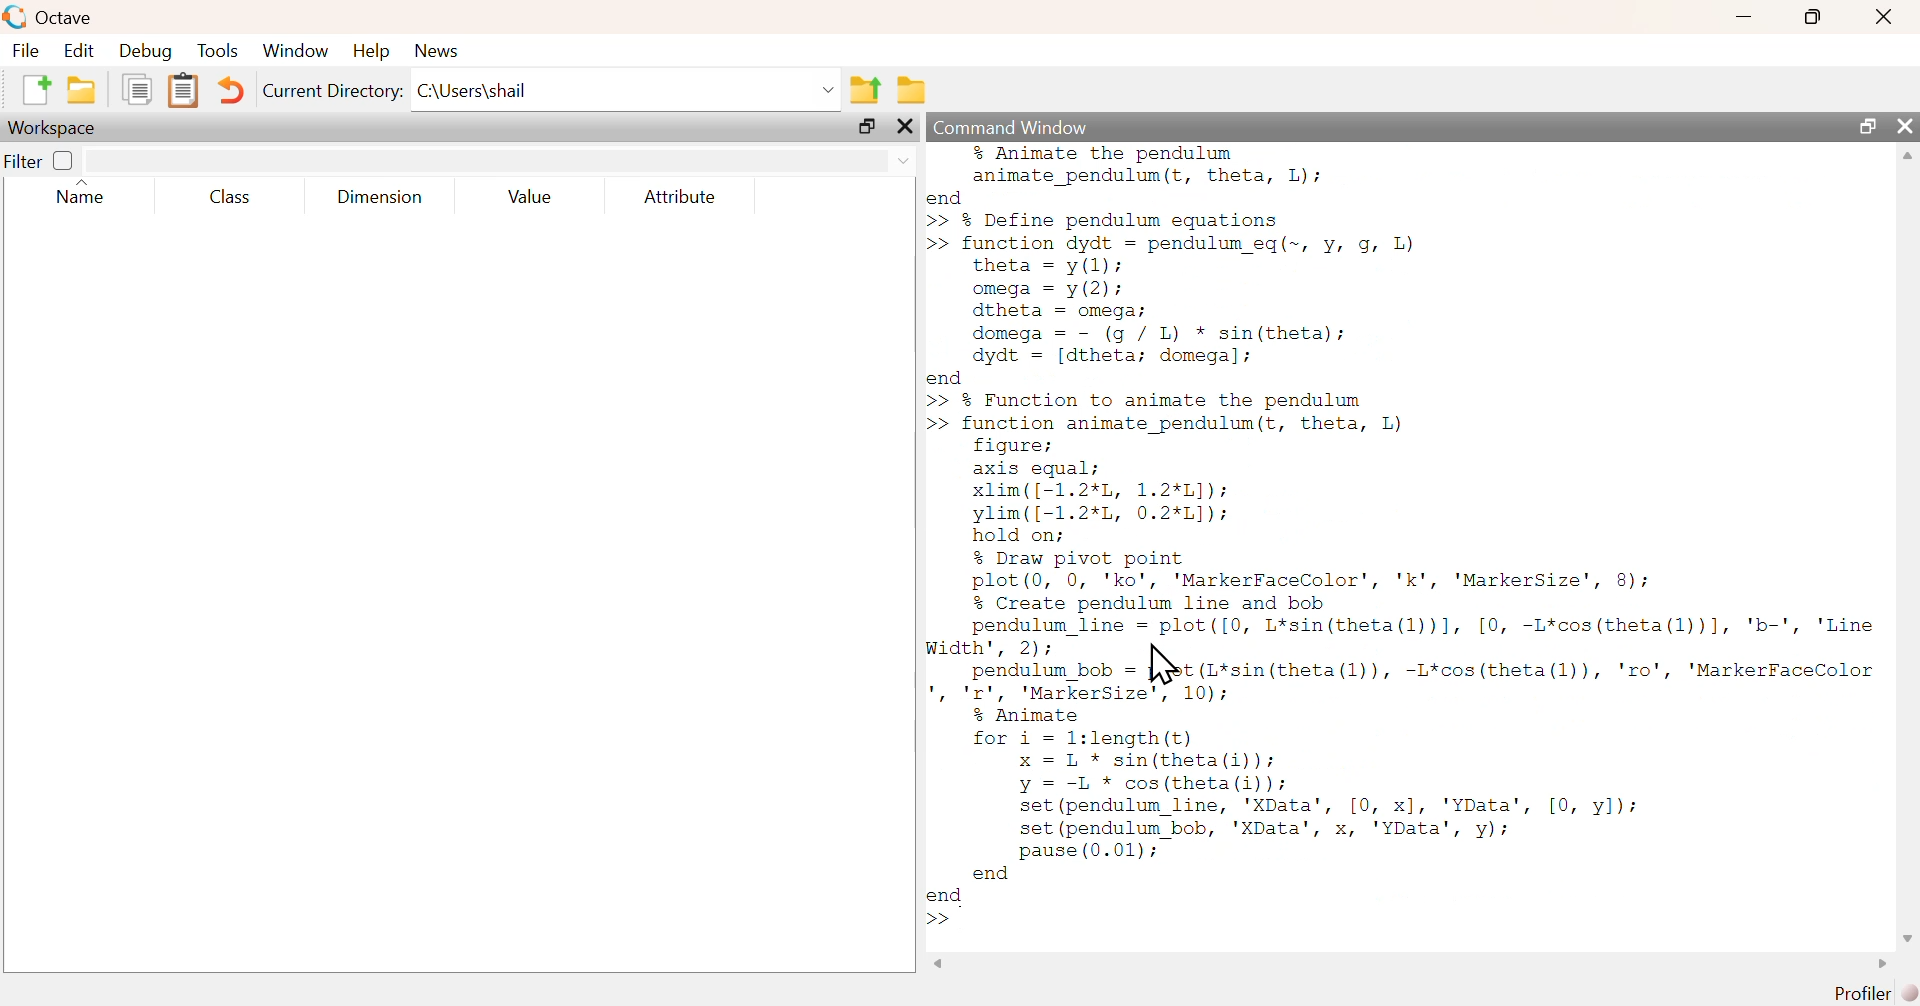  Describe the element at coordinates (1905, 126) in the screenshot. I see `Close` at that location.